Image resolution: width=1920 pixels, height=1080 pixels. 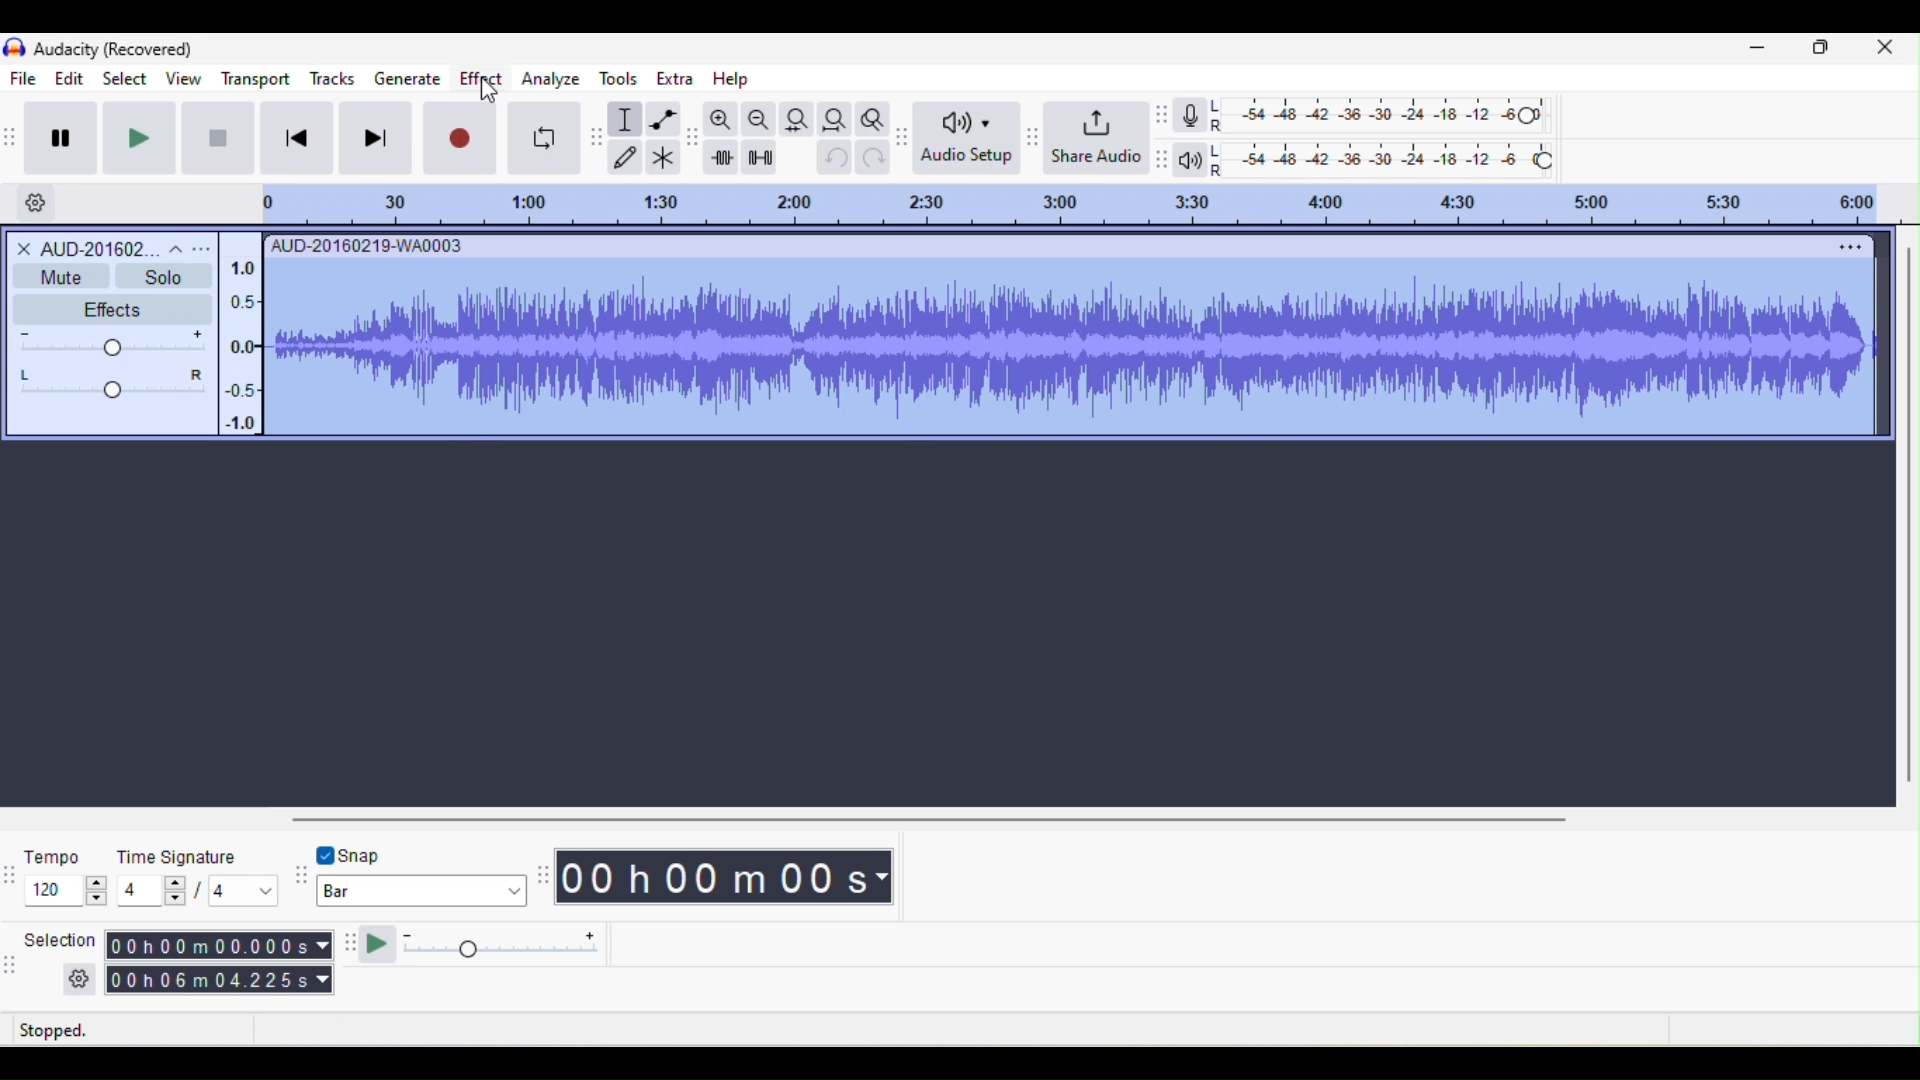 I want to click on effects, so click(x=116, y=305).